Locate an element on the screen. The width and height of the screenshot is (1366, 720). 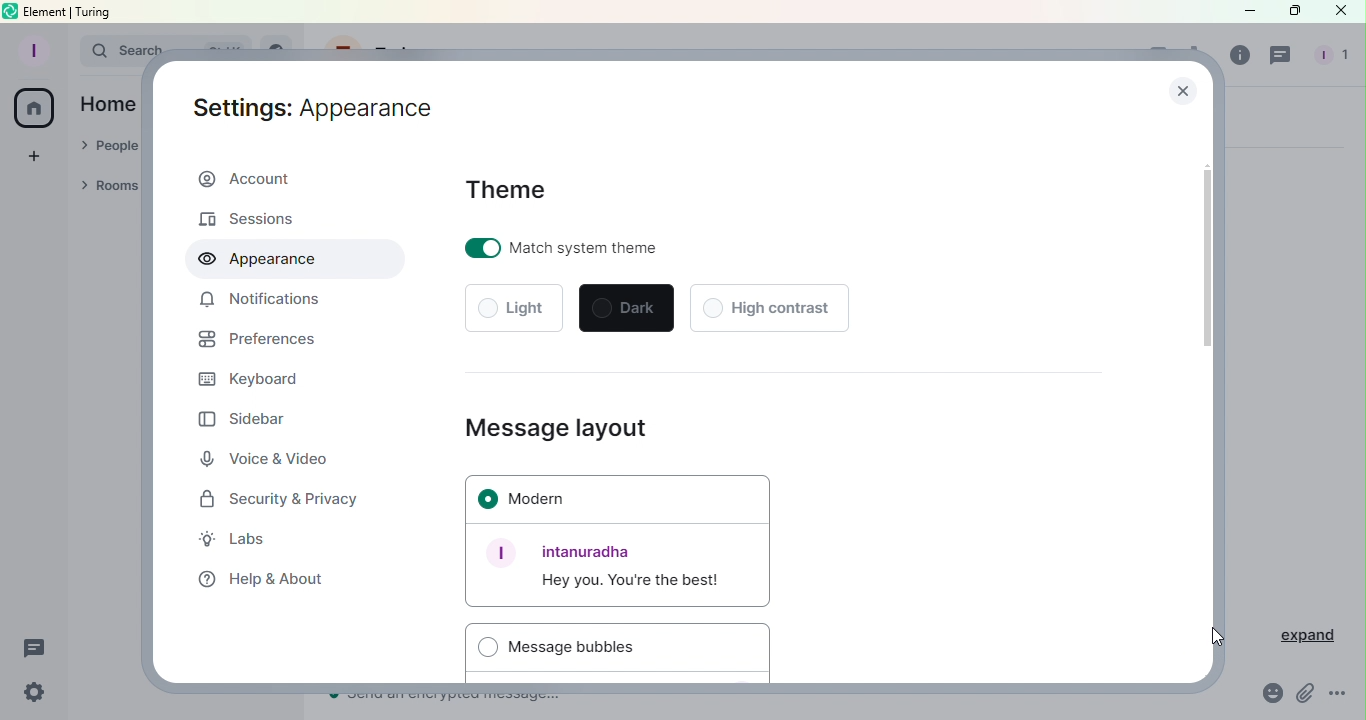
Keyboard is located at coordinates (248, 381).